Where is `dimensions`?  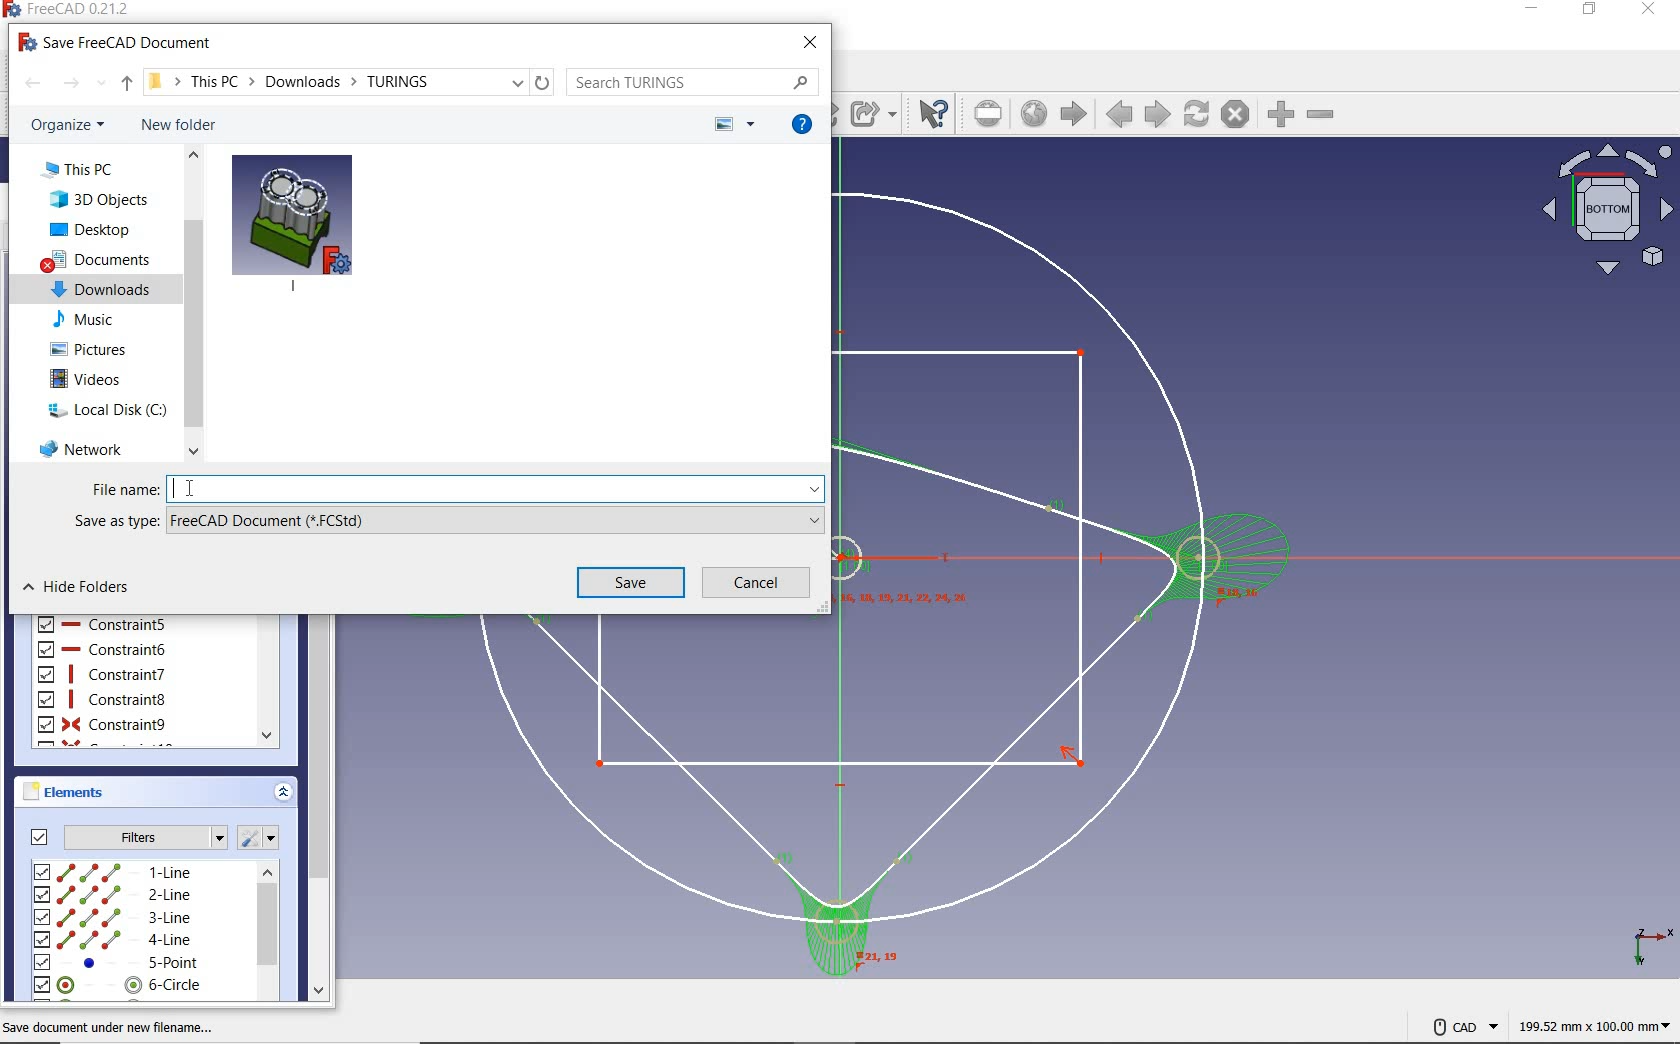
dimensions is located at coordinates (1592, 1028).